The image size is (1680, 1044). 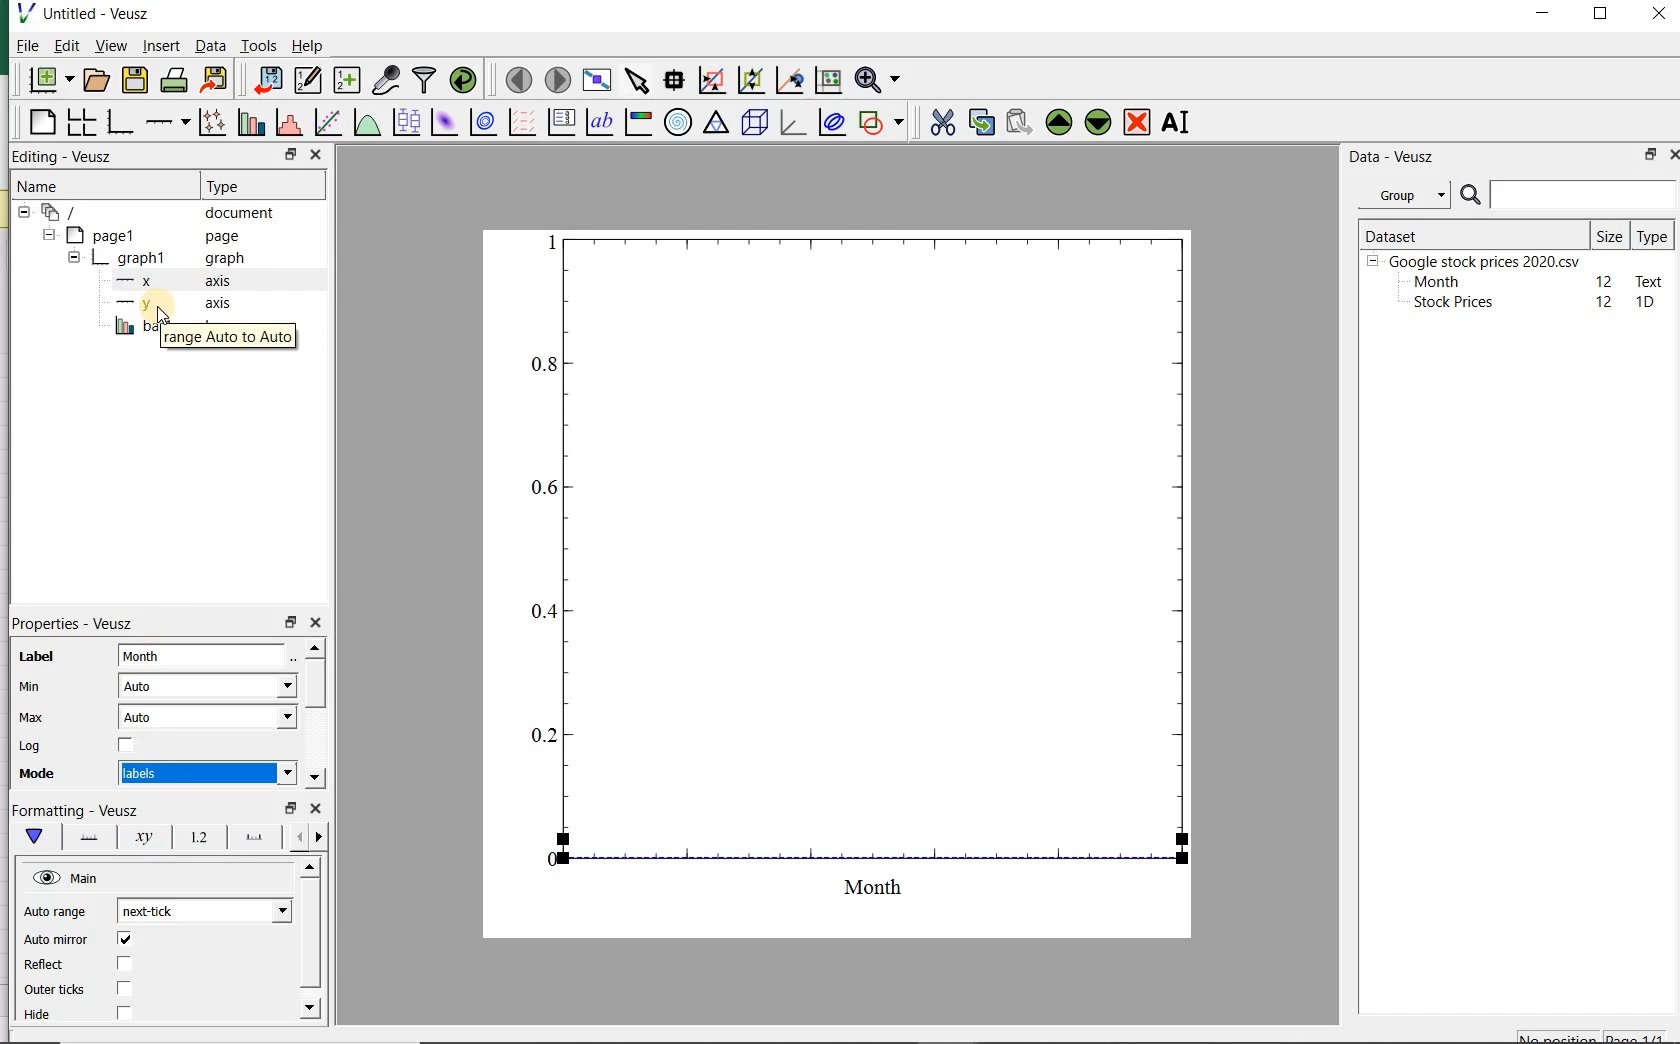 What do you see at coordinates (755, 124) in the screenshot?
I see `3d scene` at bounding box center [755, 124].